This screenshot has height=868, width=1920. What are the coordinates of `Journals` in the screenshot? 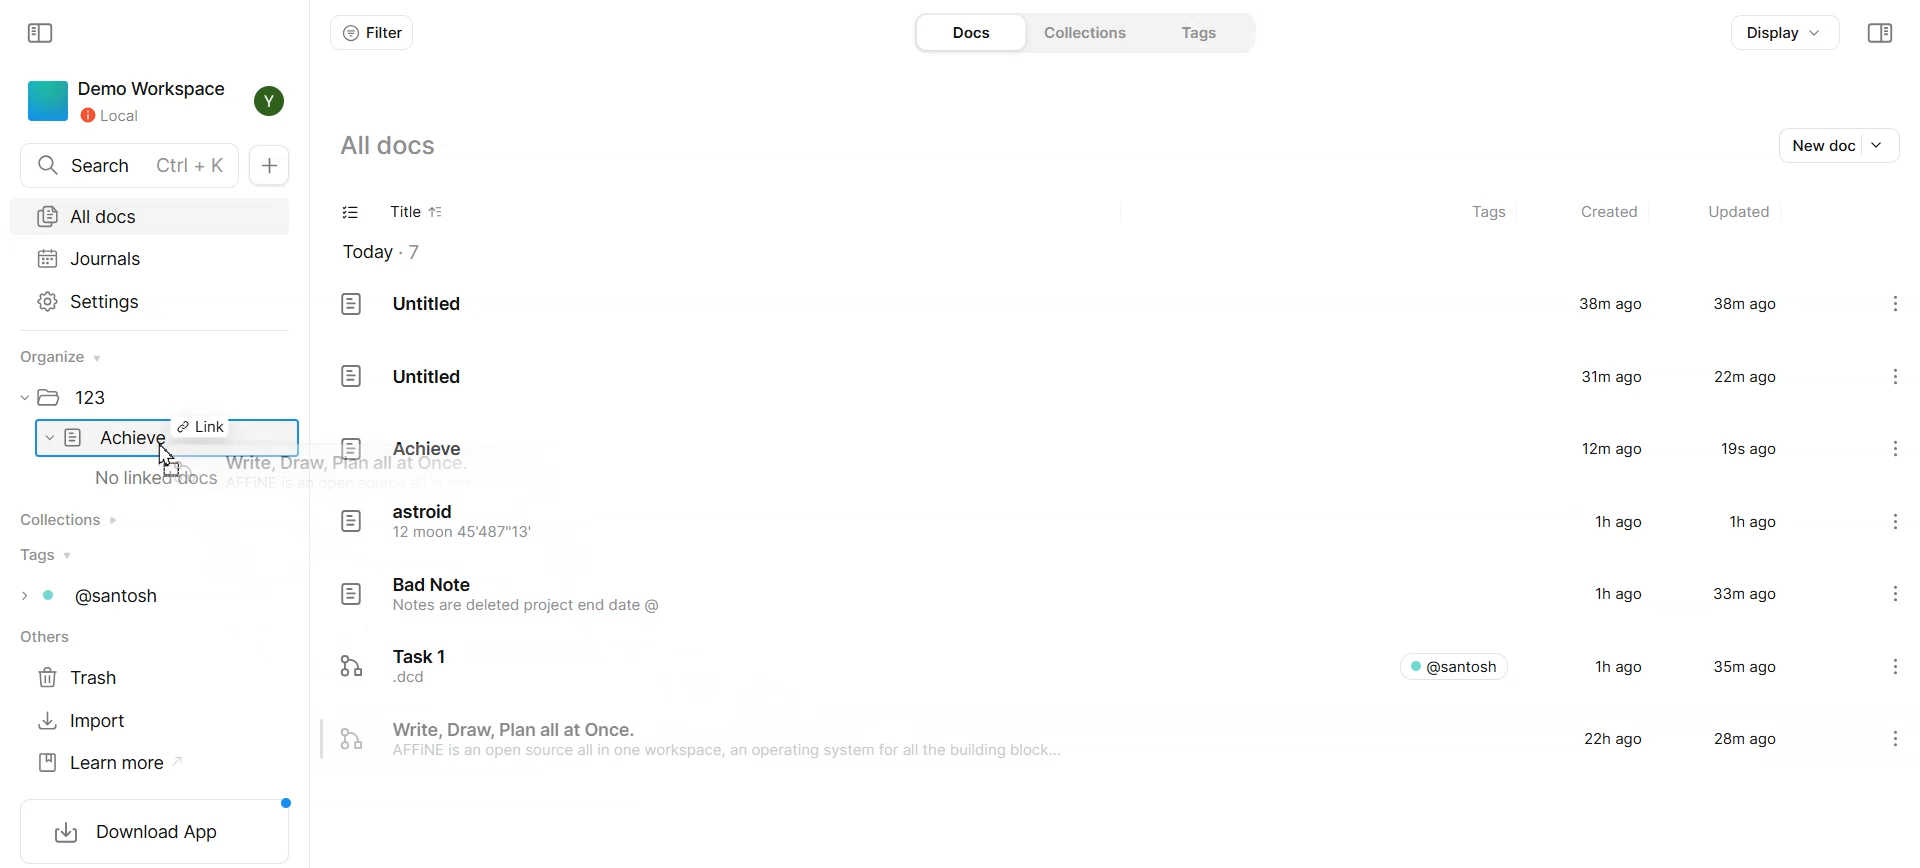 It's located at (149, 258).